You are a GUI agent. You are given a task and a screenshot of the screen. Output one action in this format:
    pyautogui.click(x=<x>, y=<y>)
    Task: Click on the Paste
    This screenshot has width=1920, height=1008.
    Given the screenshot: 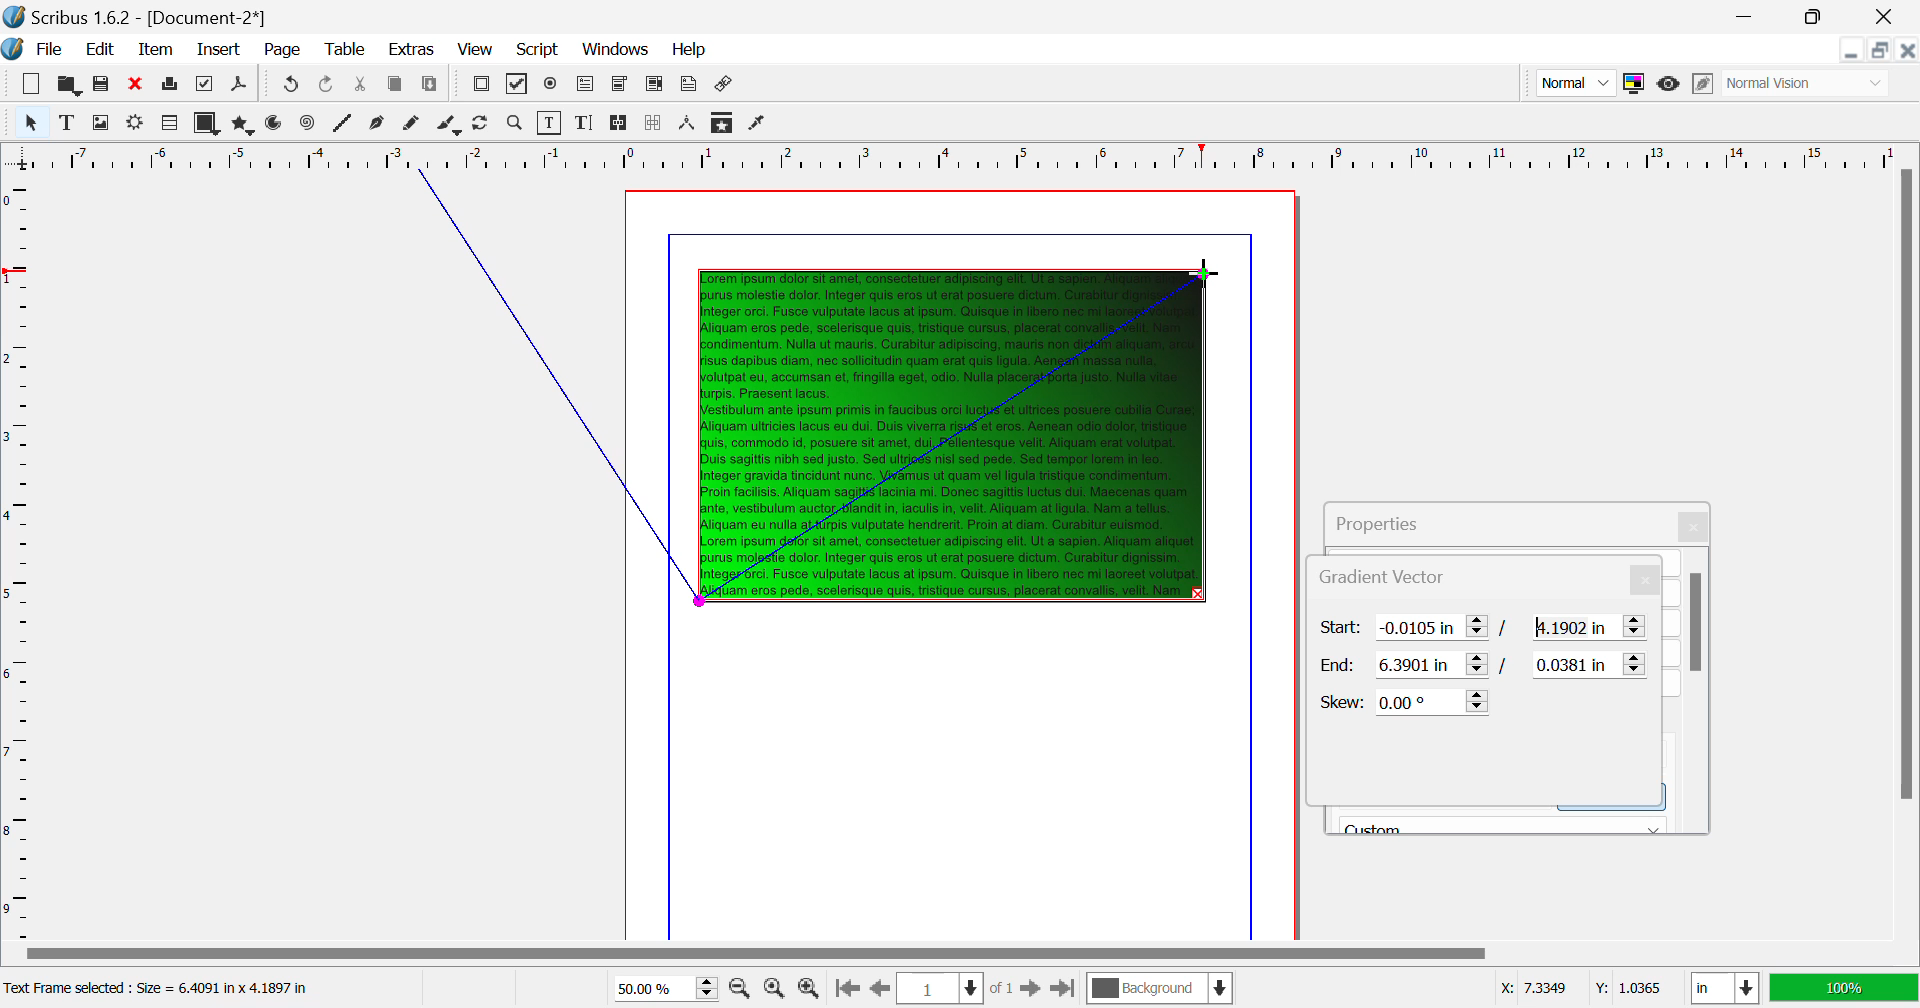 What is the action you would take?
    pyautogui.click(x=432, y=87)
    